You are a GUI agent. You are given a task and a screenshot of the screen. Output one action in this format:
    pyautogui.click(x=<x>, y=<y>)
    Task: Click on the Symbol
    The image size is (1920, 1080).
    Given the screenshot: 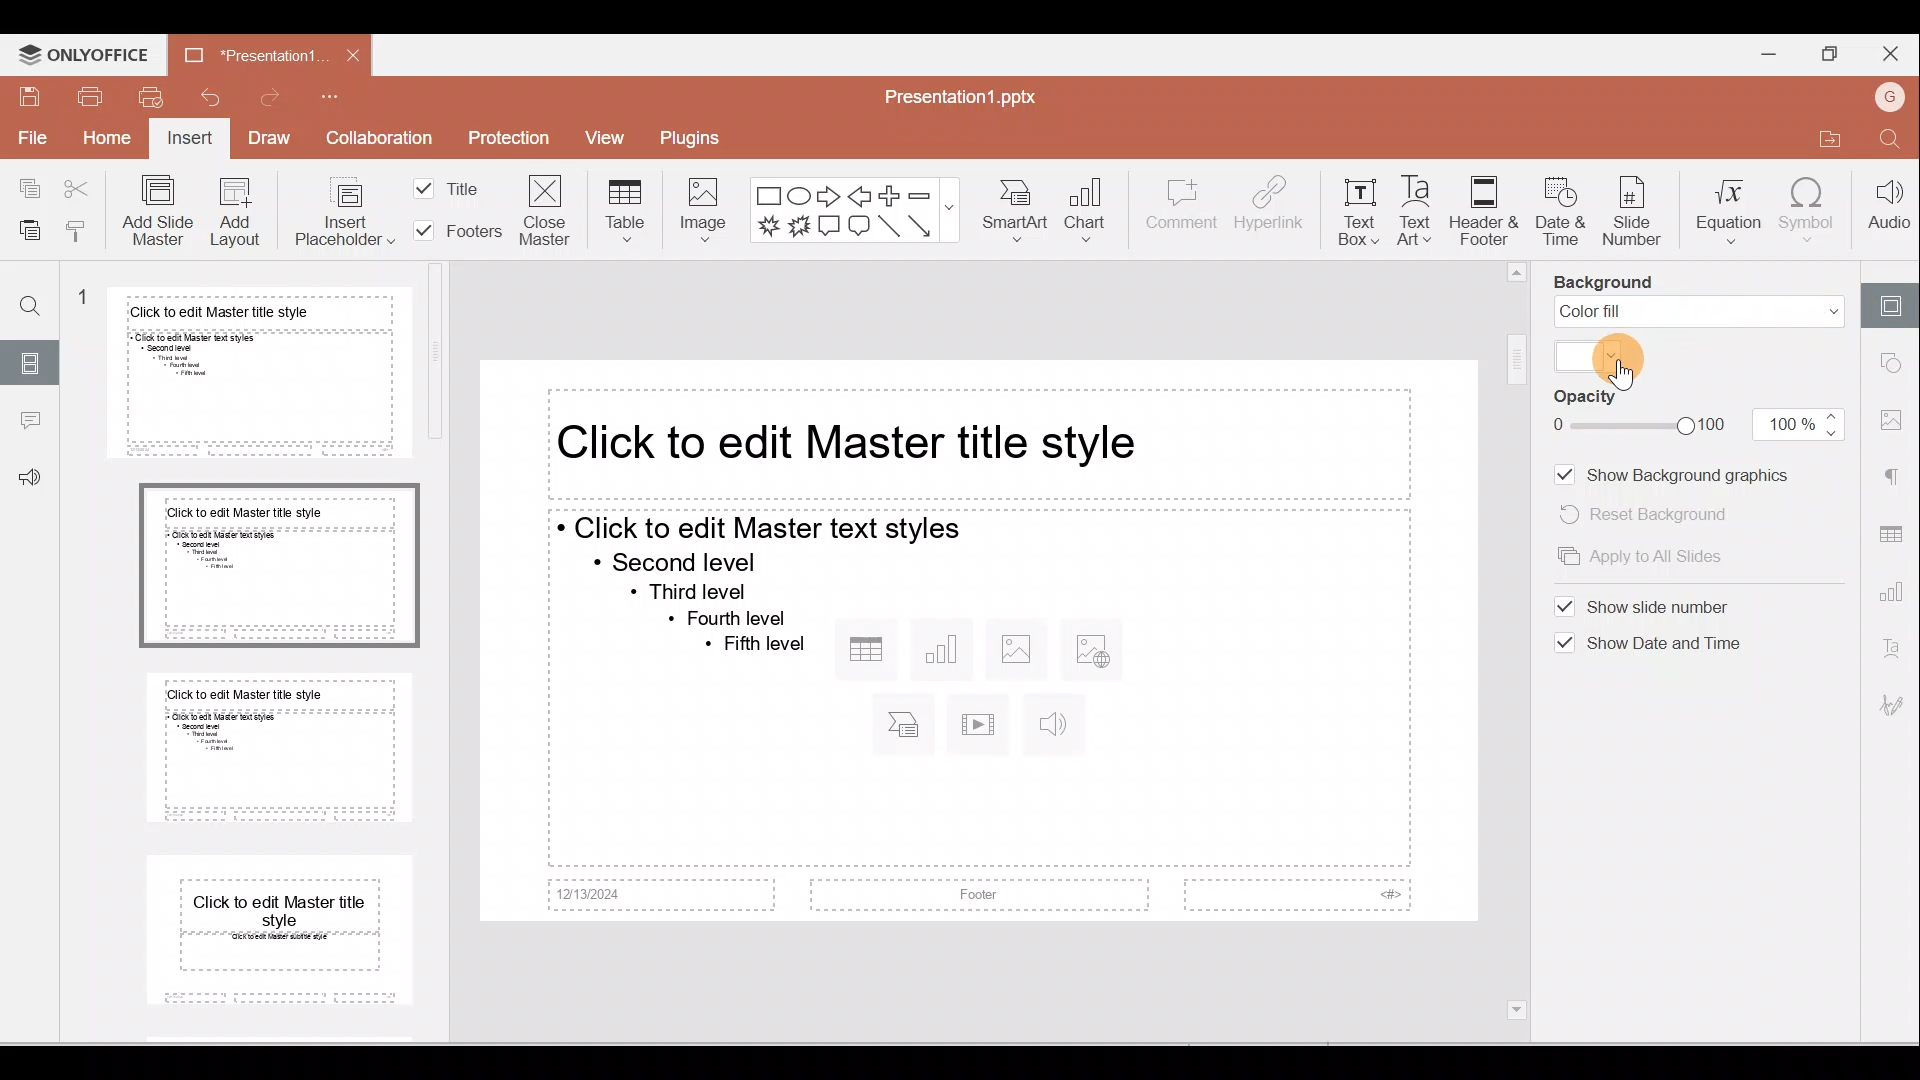 What is the action you would take?
    pyautogui.click(x=1811, y=214)
    